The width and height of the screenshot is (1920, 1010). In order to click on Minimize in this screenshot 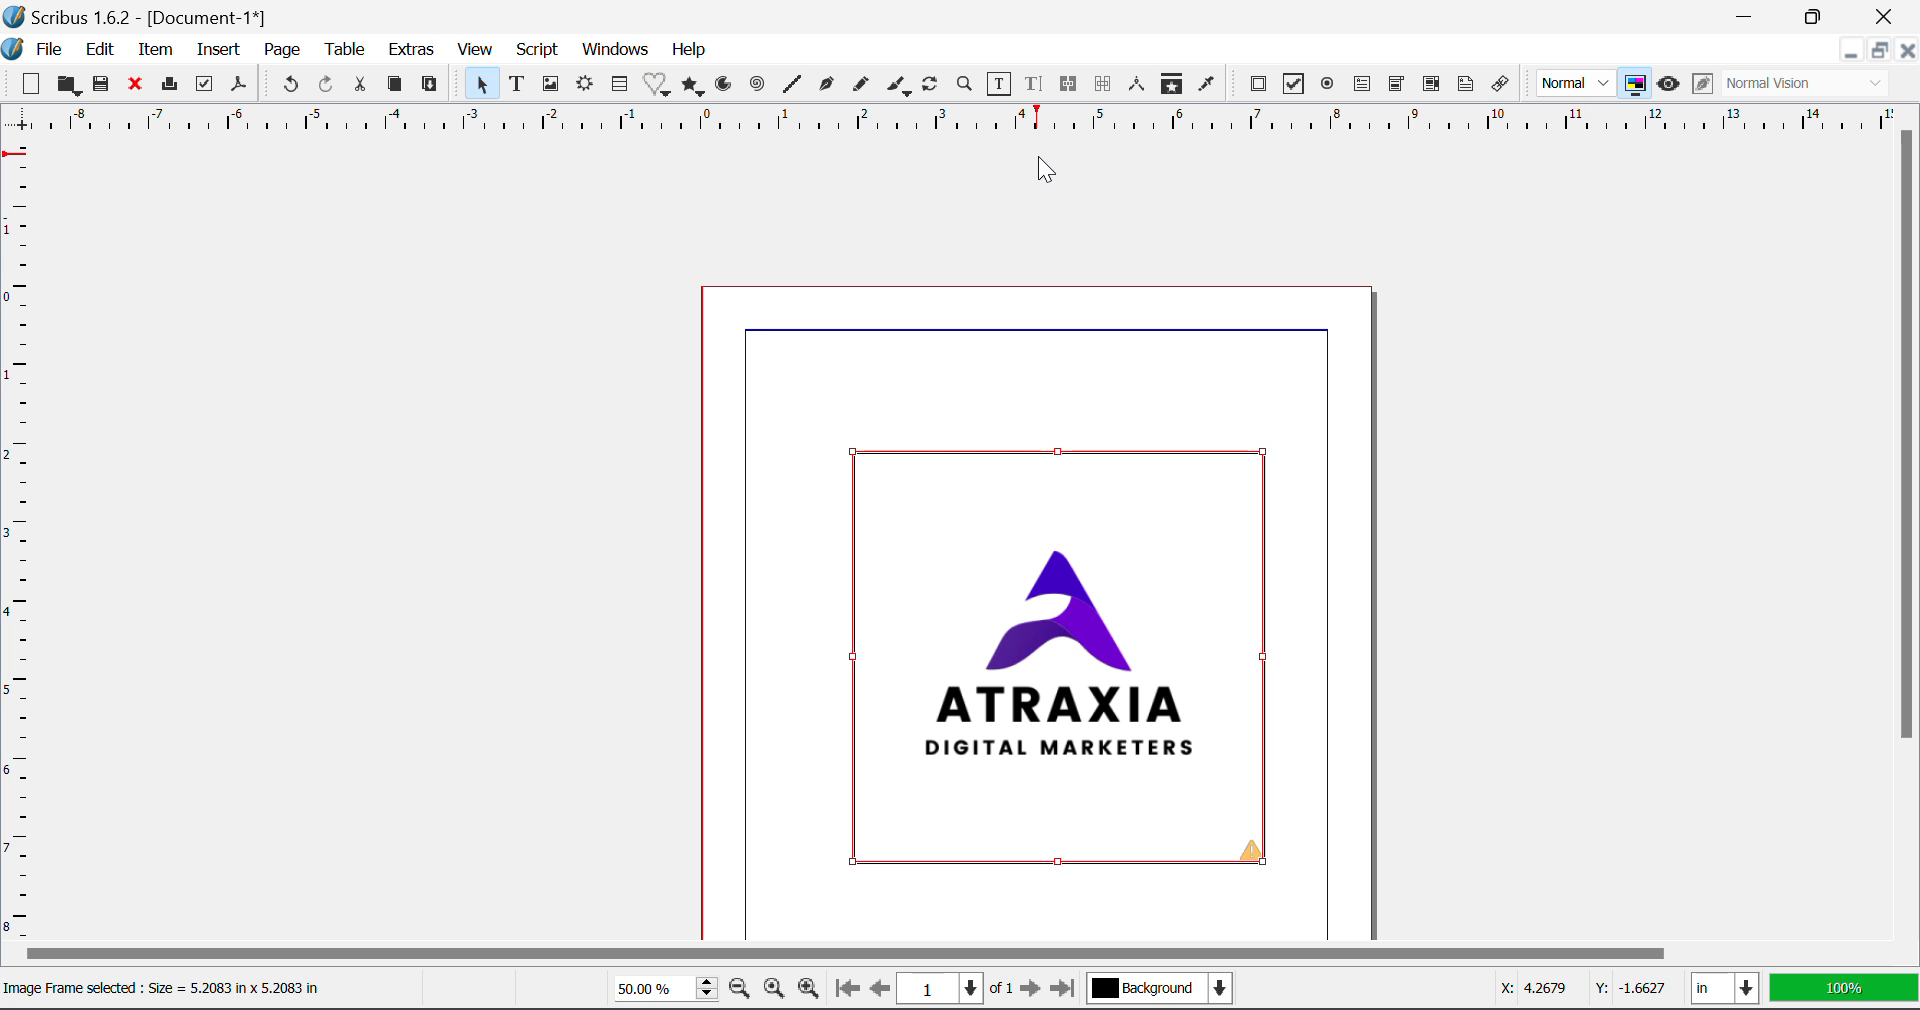, I will do `click(1819, 16)`.